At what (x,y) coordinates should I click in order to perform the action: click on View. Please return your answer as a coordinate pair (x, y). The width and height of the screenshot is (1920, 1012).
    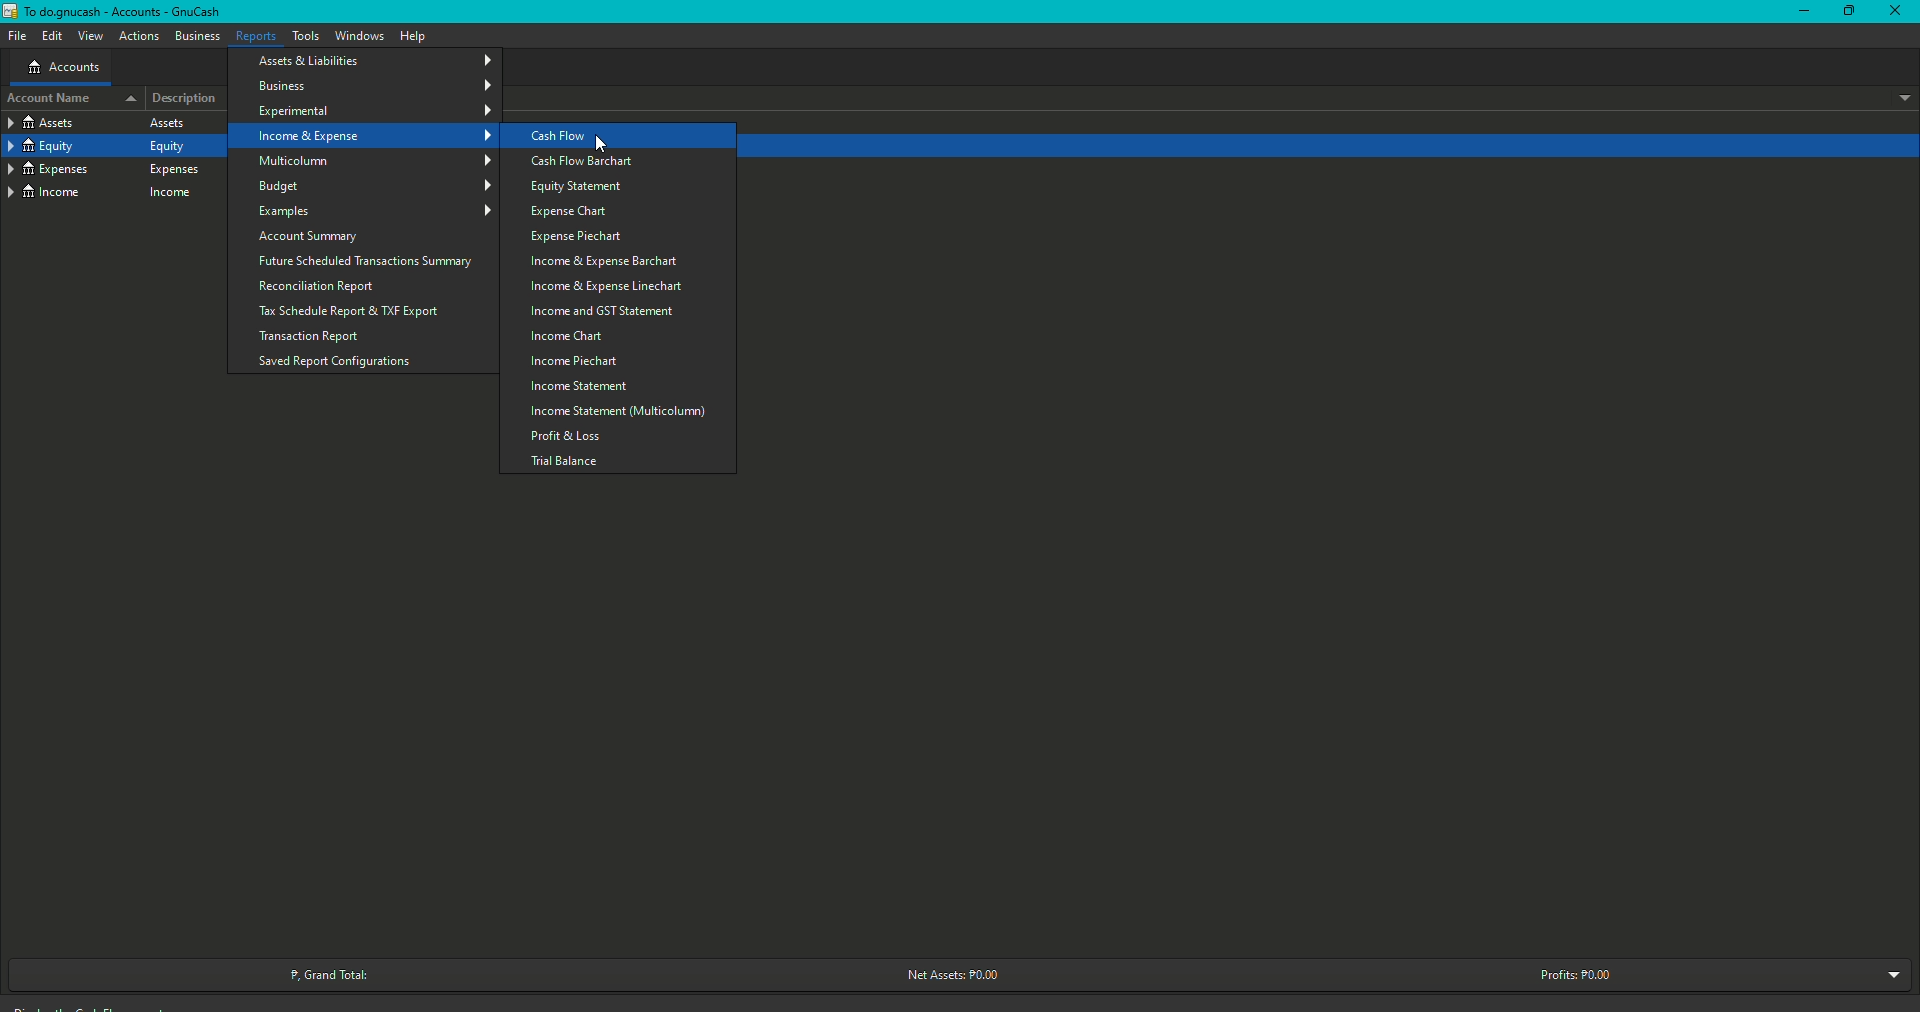
    Looking at the image, I should click on (92, 34).